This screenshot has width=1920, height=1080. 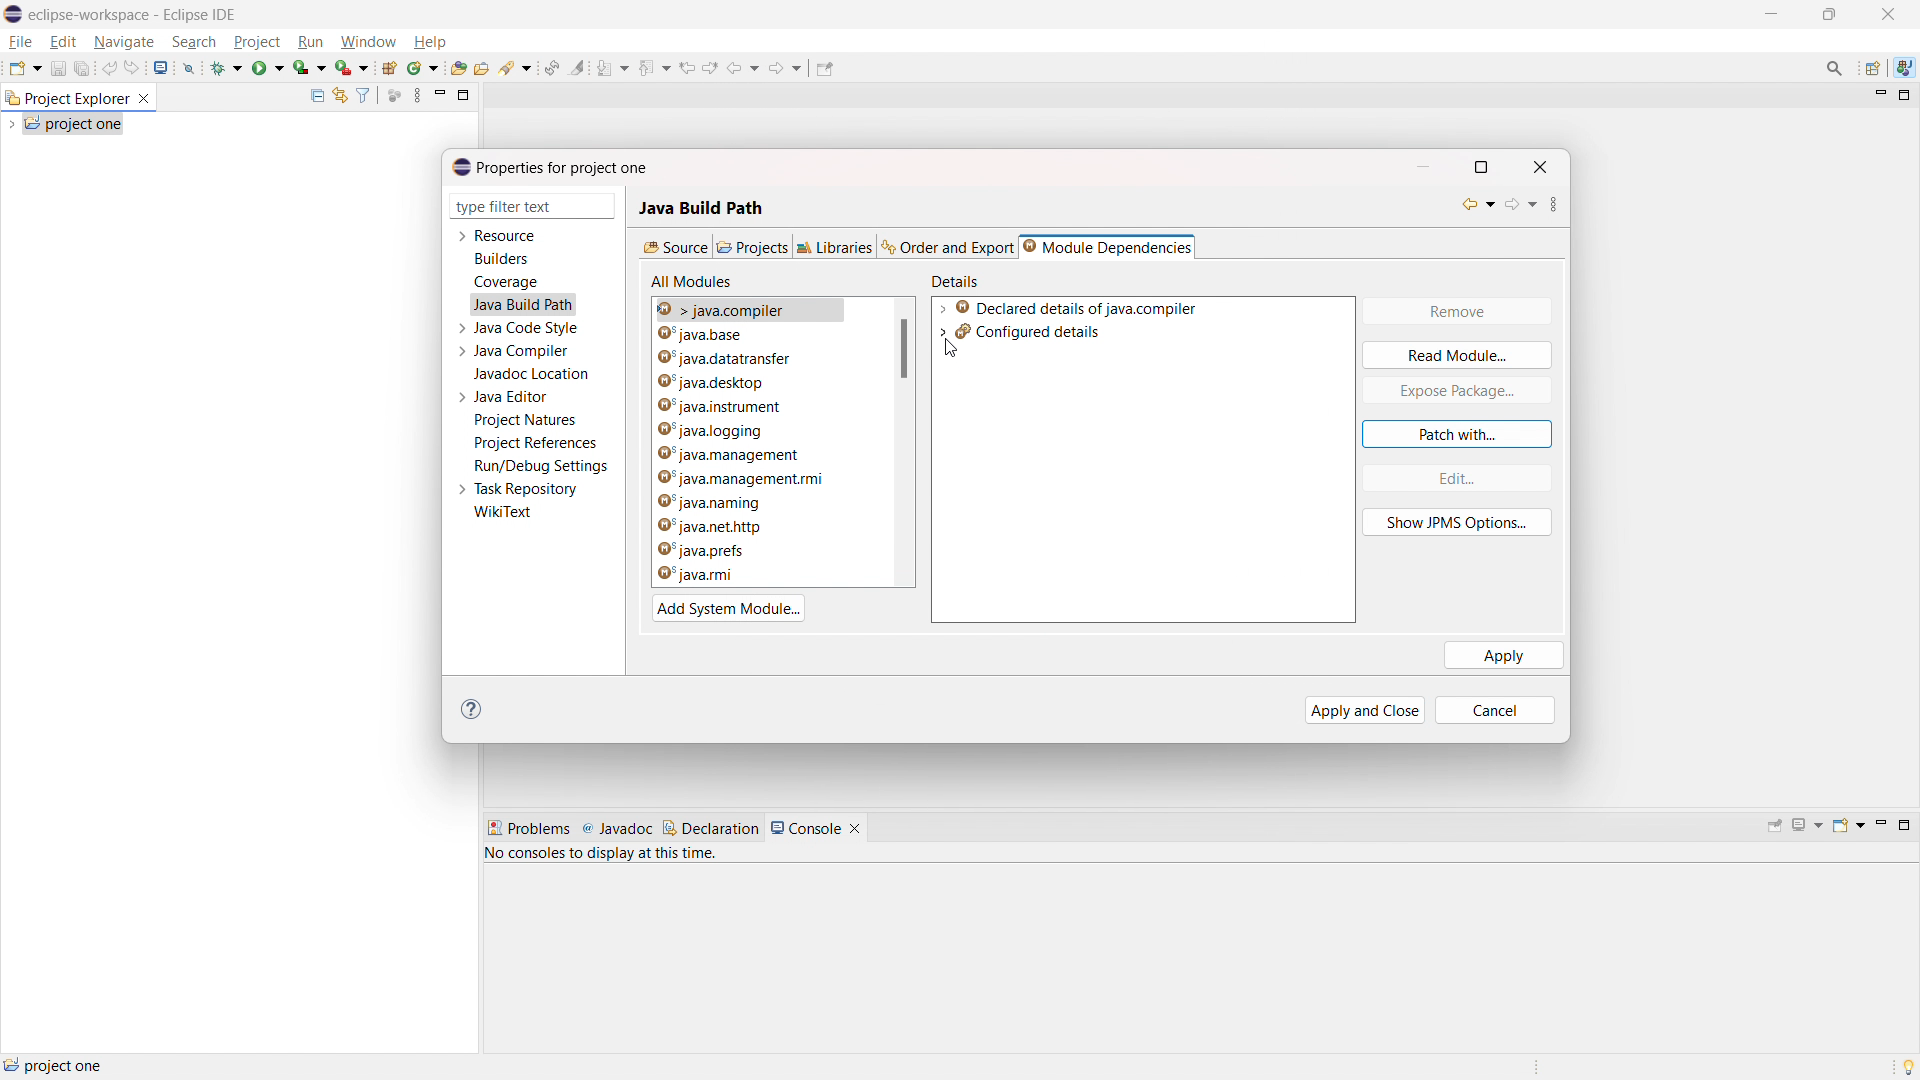 I want to click on java, so click(x=1904, y=68).